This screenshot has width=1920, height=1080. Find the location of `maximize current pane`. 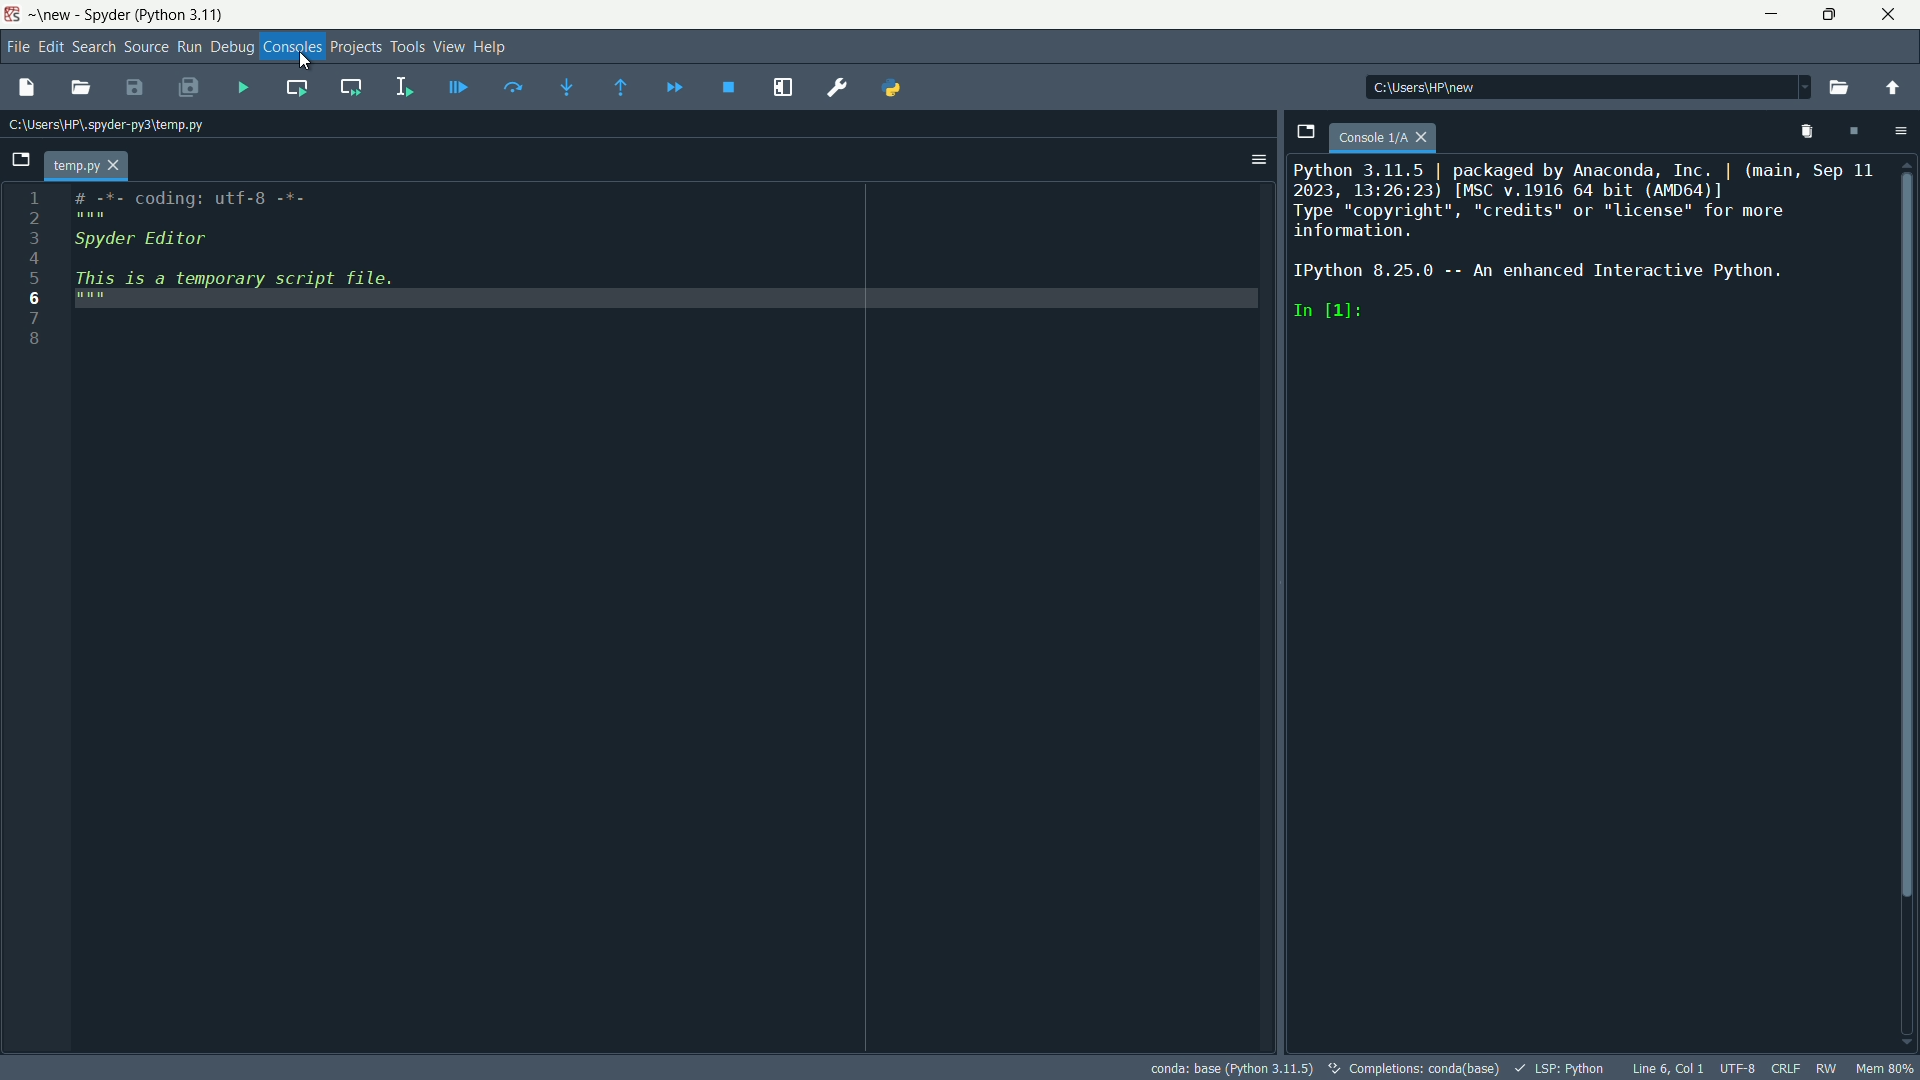

maximize current pane is located at coordinates (782, 87).